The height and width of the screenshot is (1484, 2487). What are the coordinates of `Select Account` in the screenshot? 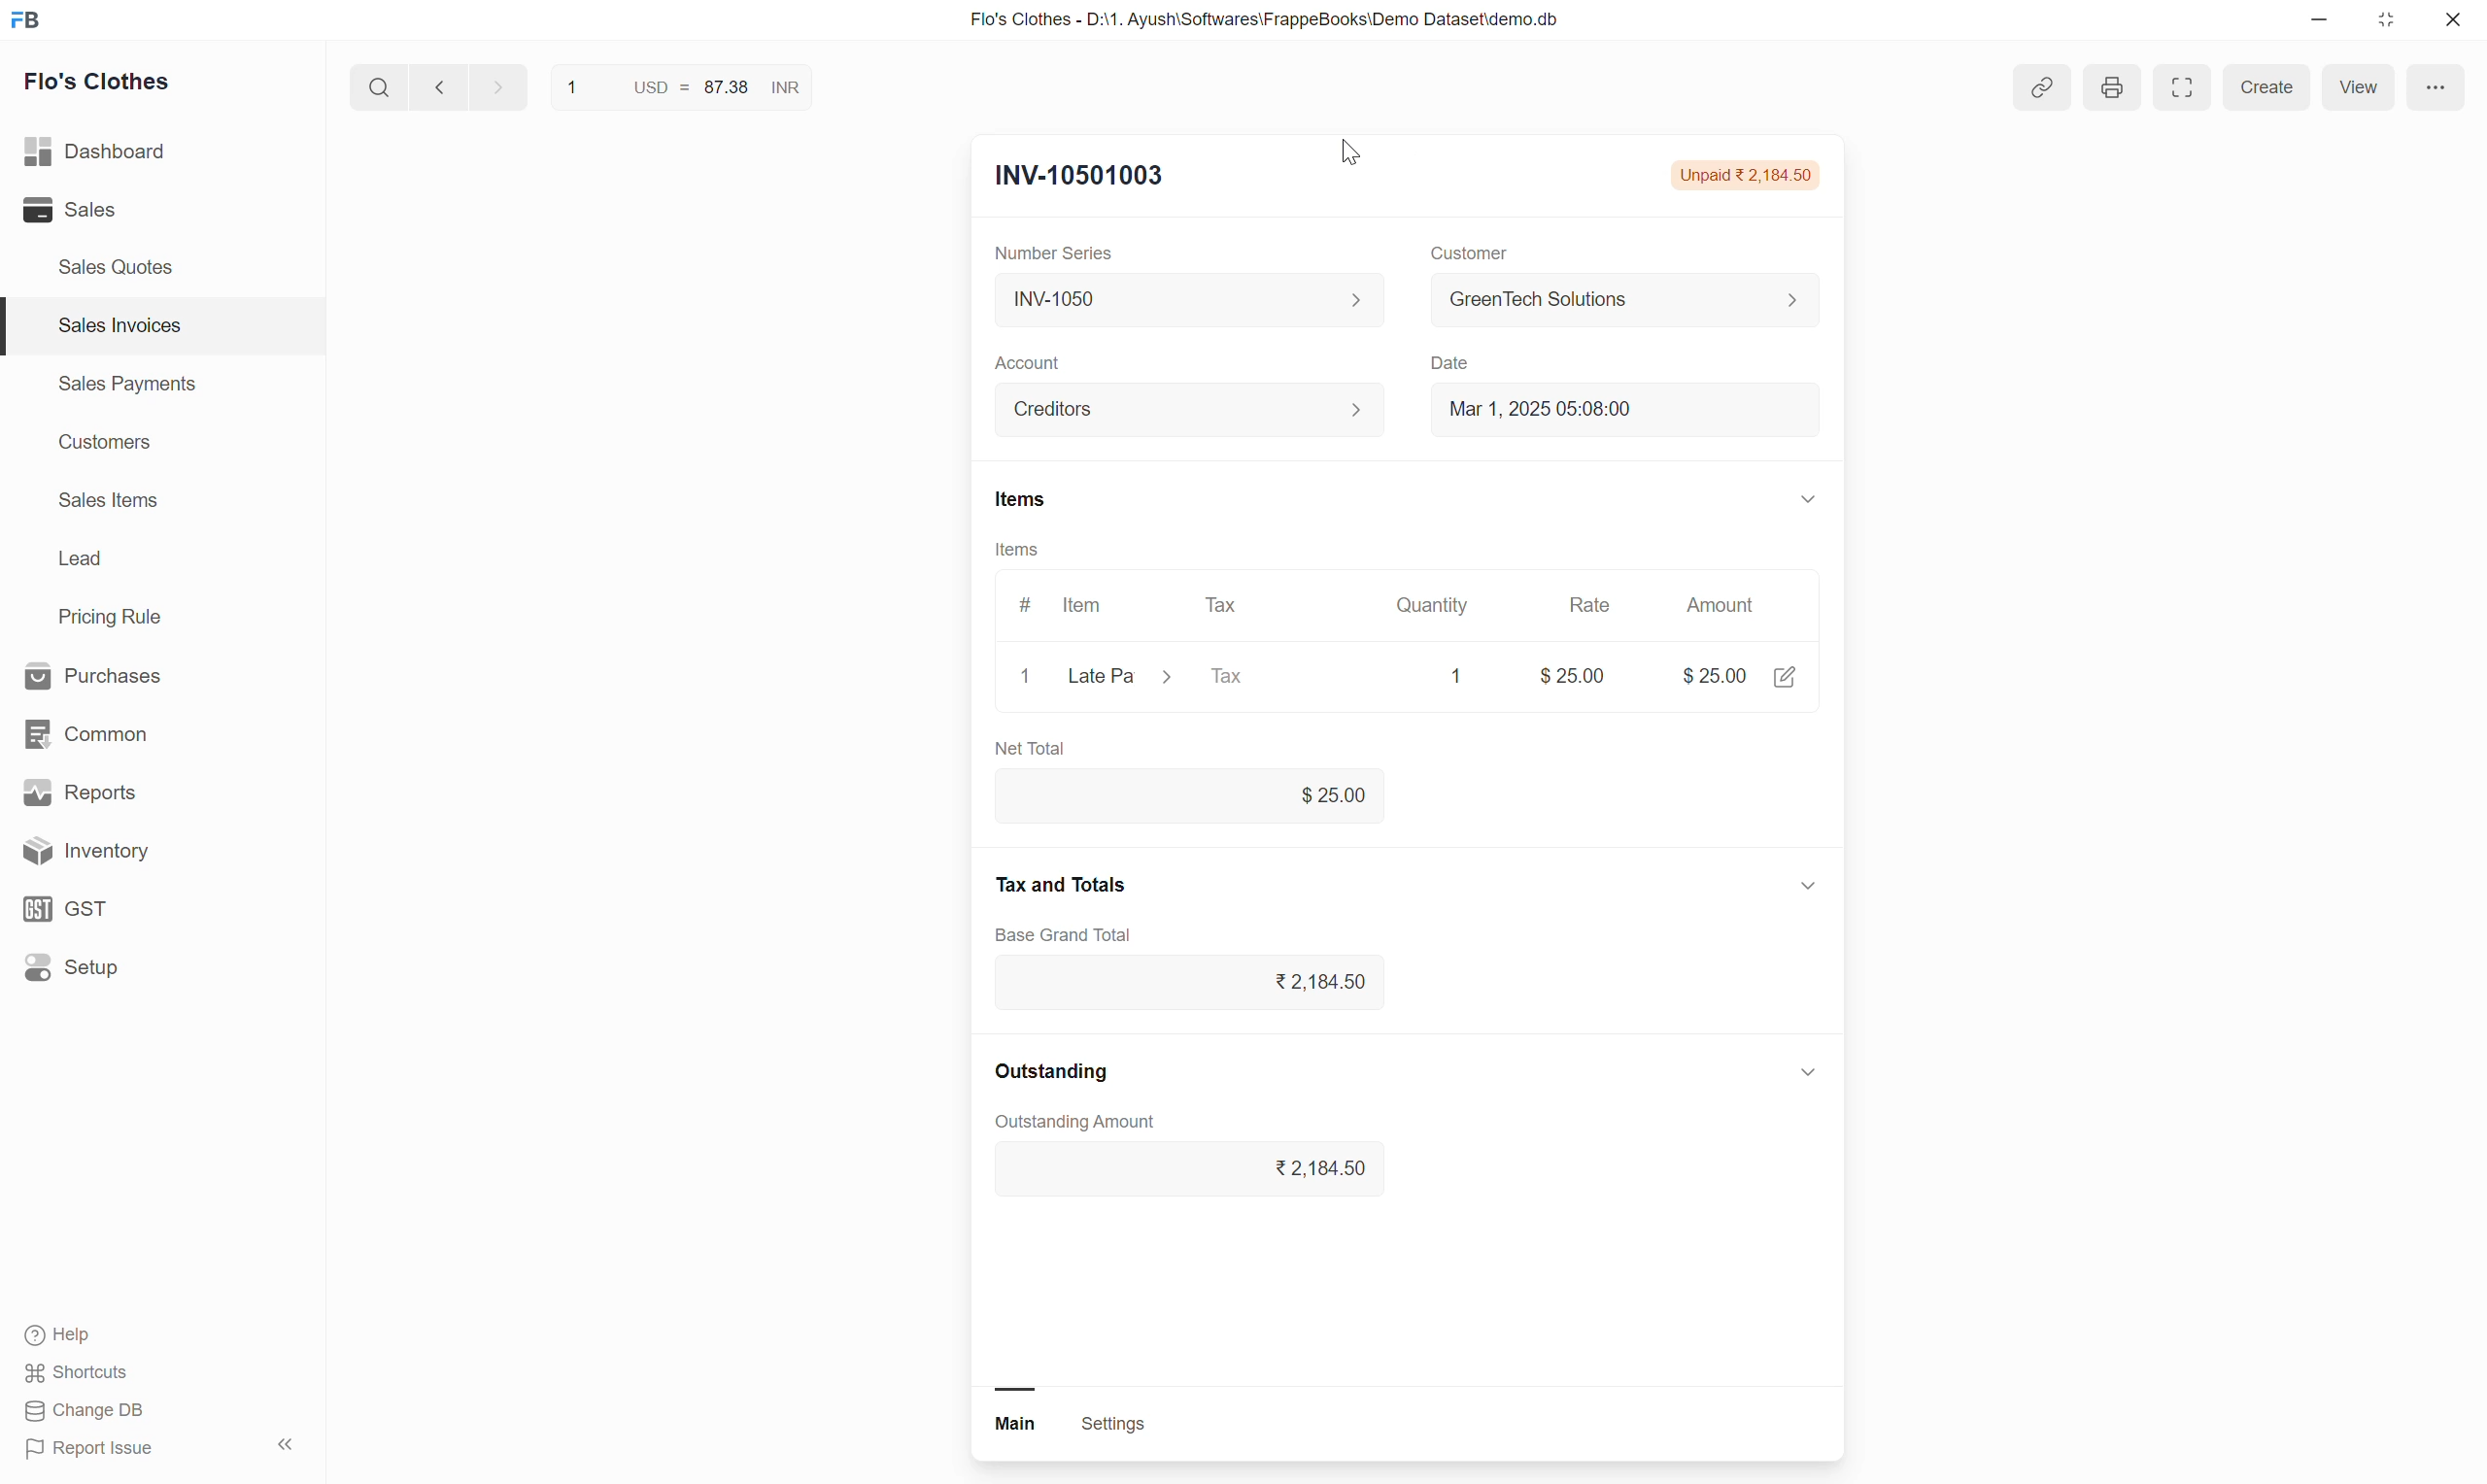 It's located at (1177, 416).